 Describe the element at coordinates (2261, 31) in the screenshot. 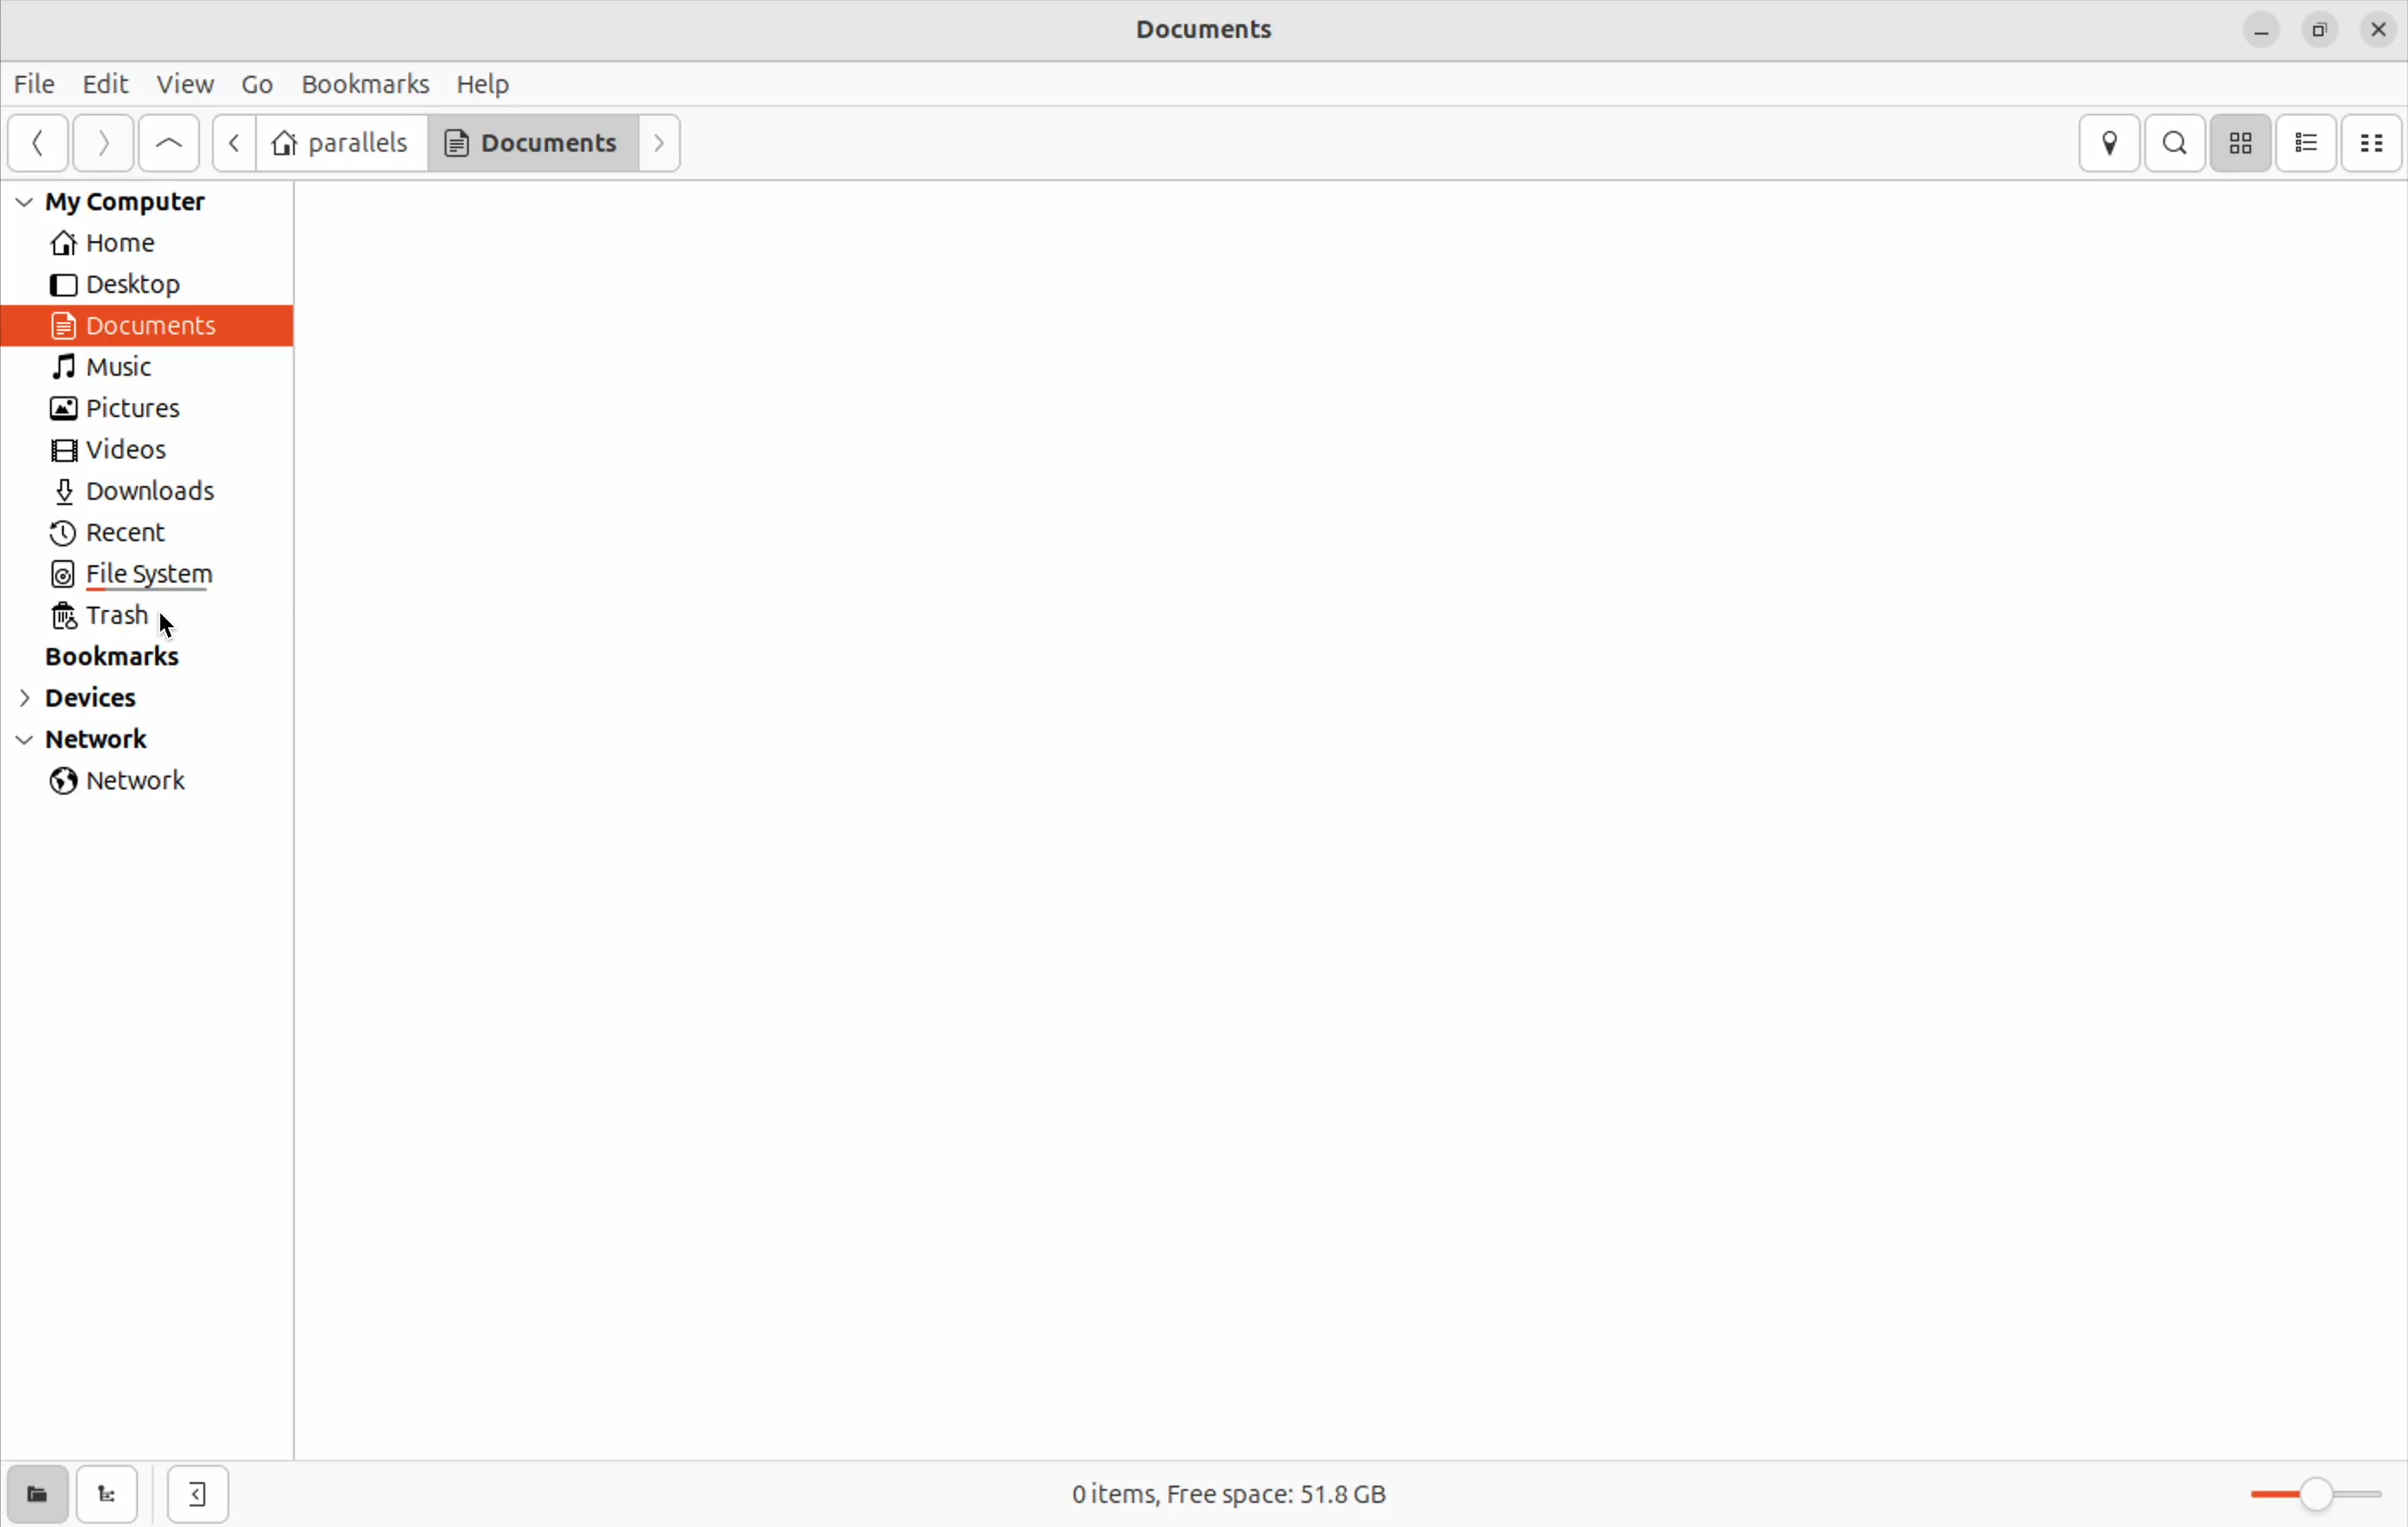

I see `minimize` at that location.